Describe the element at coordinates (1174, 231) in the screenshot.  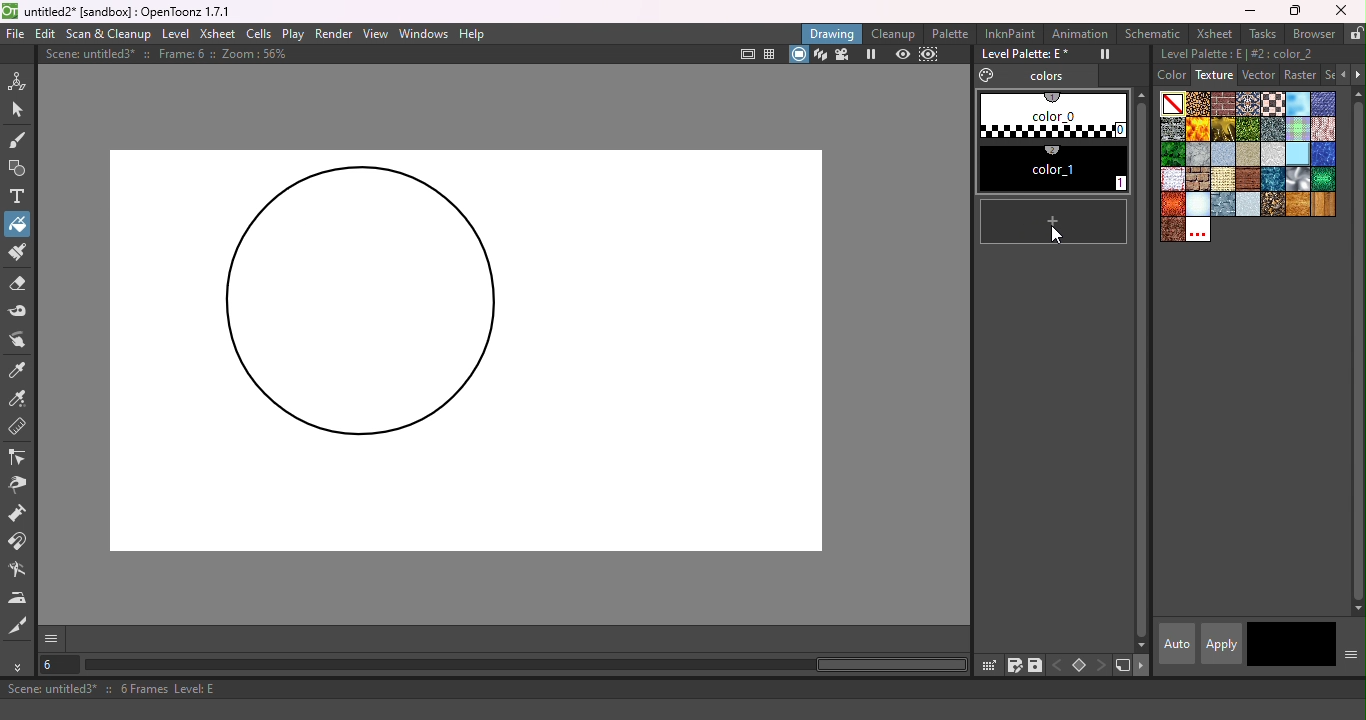
I see `wornleather.bmp` at that location.